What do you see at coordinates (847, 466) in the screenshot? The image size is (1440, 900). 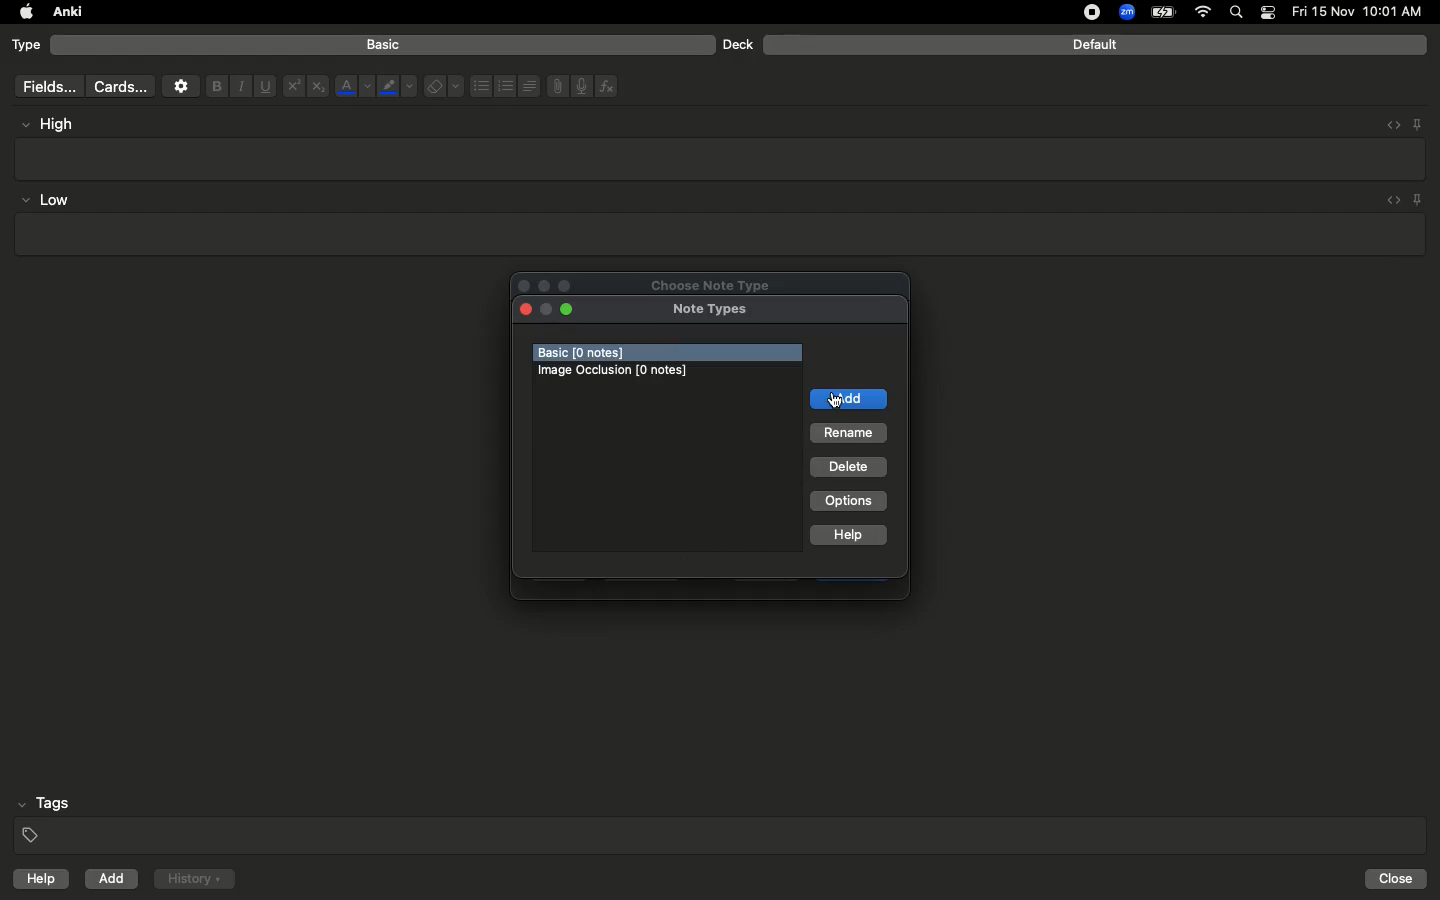 I see `Delete` at bounding box center [847, 466].